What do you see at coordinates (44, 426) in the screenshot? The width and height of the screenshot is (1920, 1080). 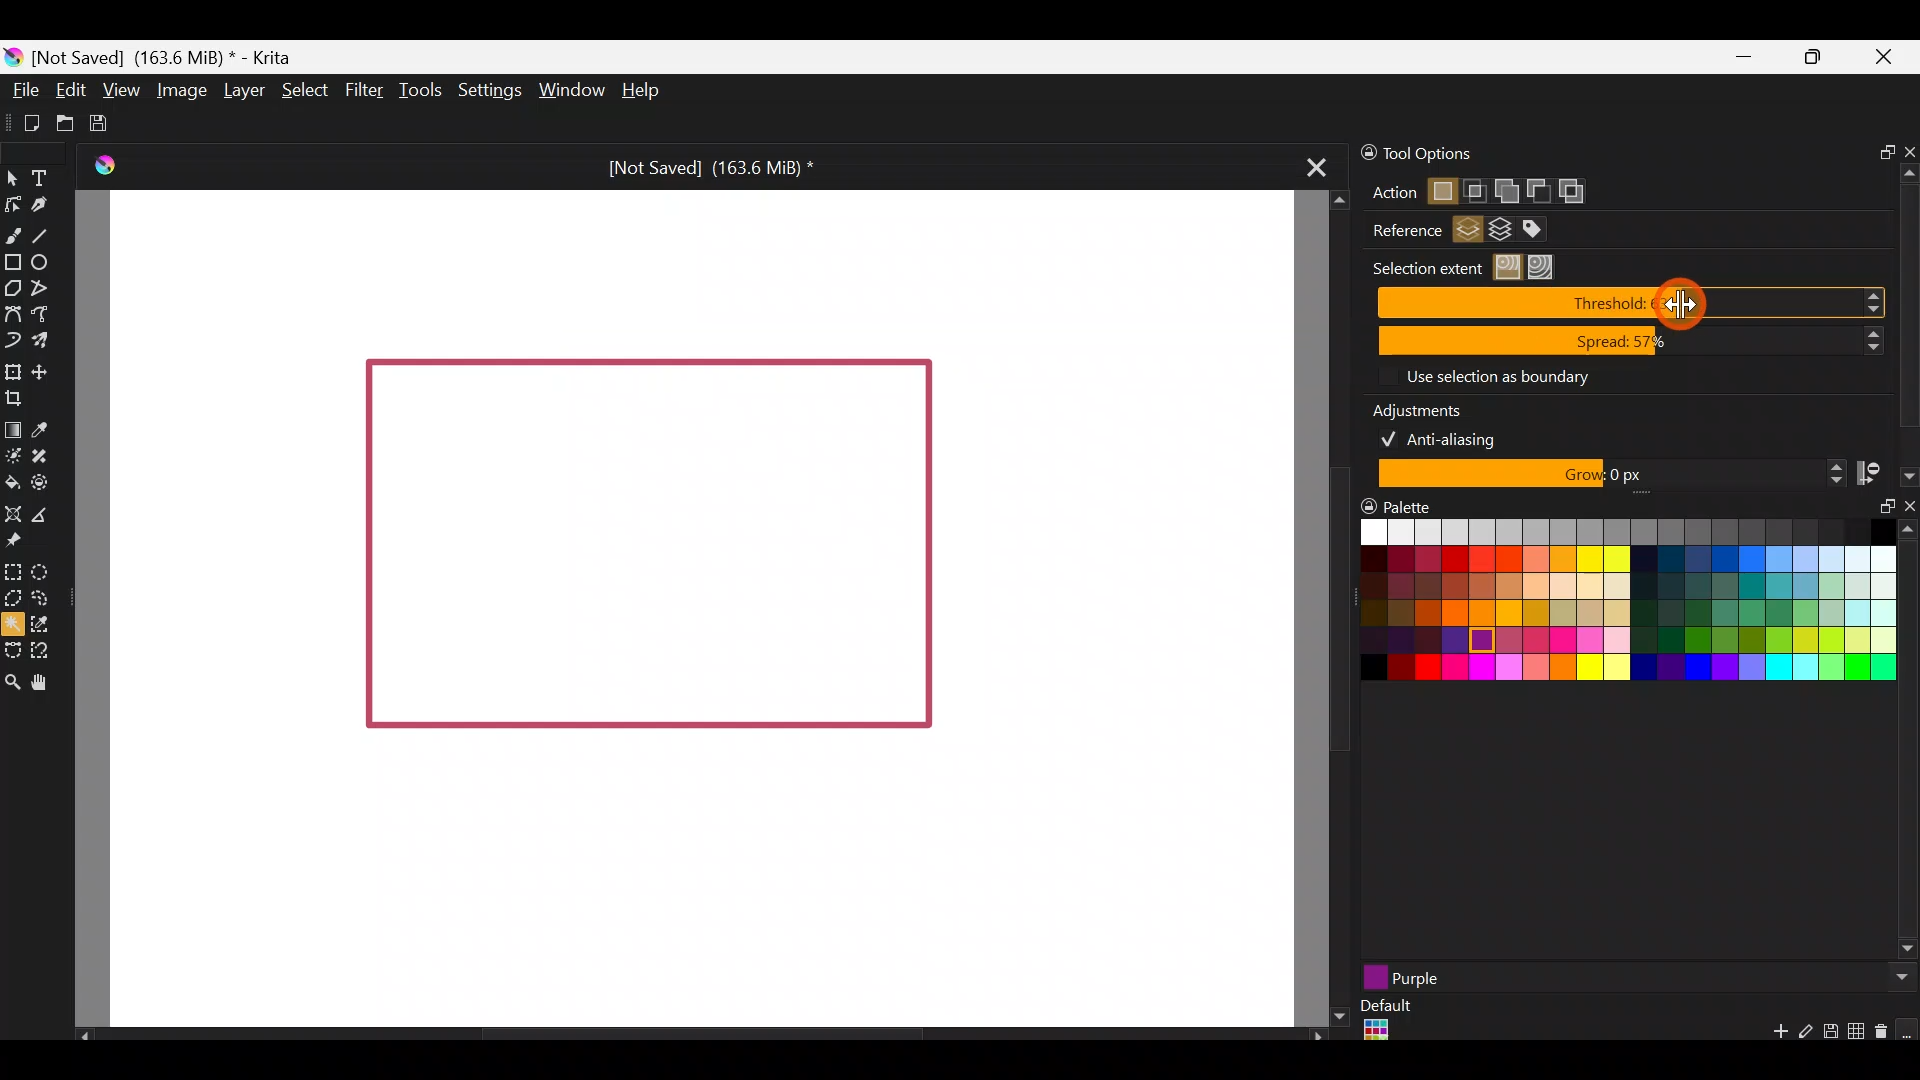 I see `Sample a colour from the image/current layer` at bounding box center [44, 426].